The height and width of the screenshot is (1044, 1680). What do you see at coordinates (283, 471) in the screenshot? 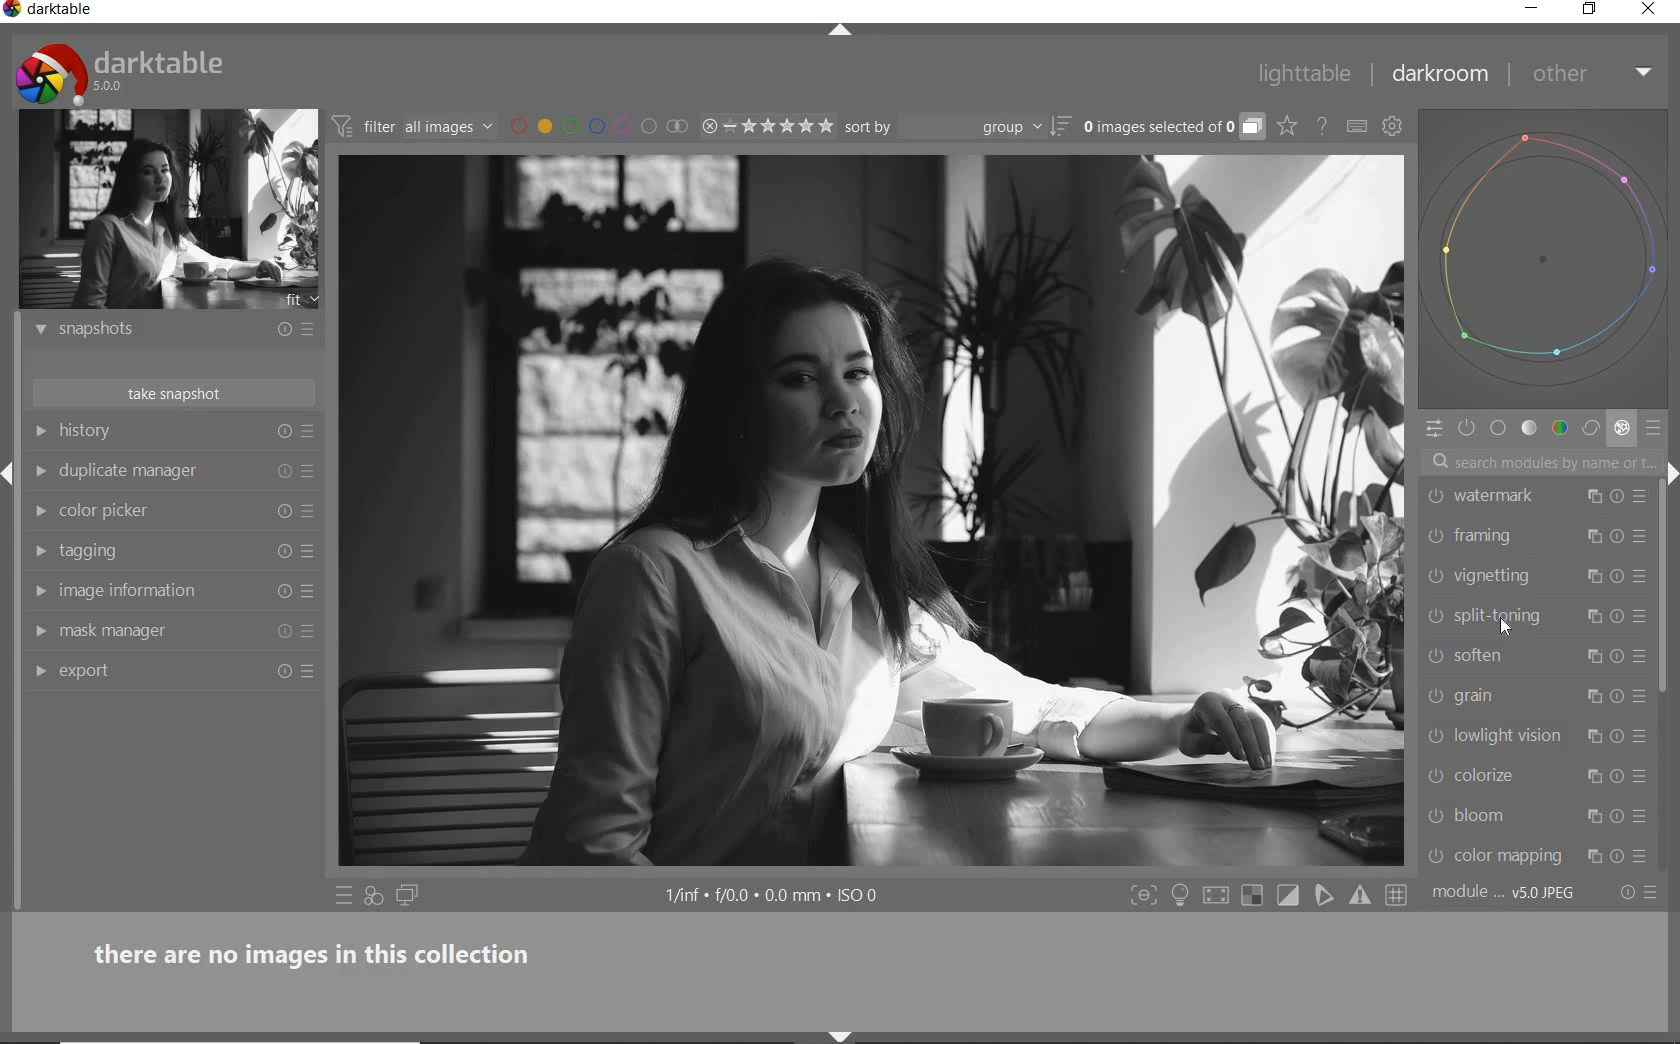
I see `reset` at bounding box center [283, 471].